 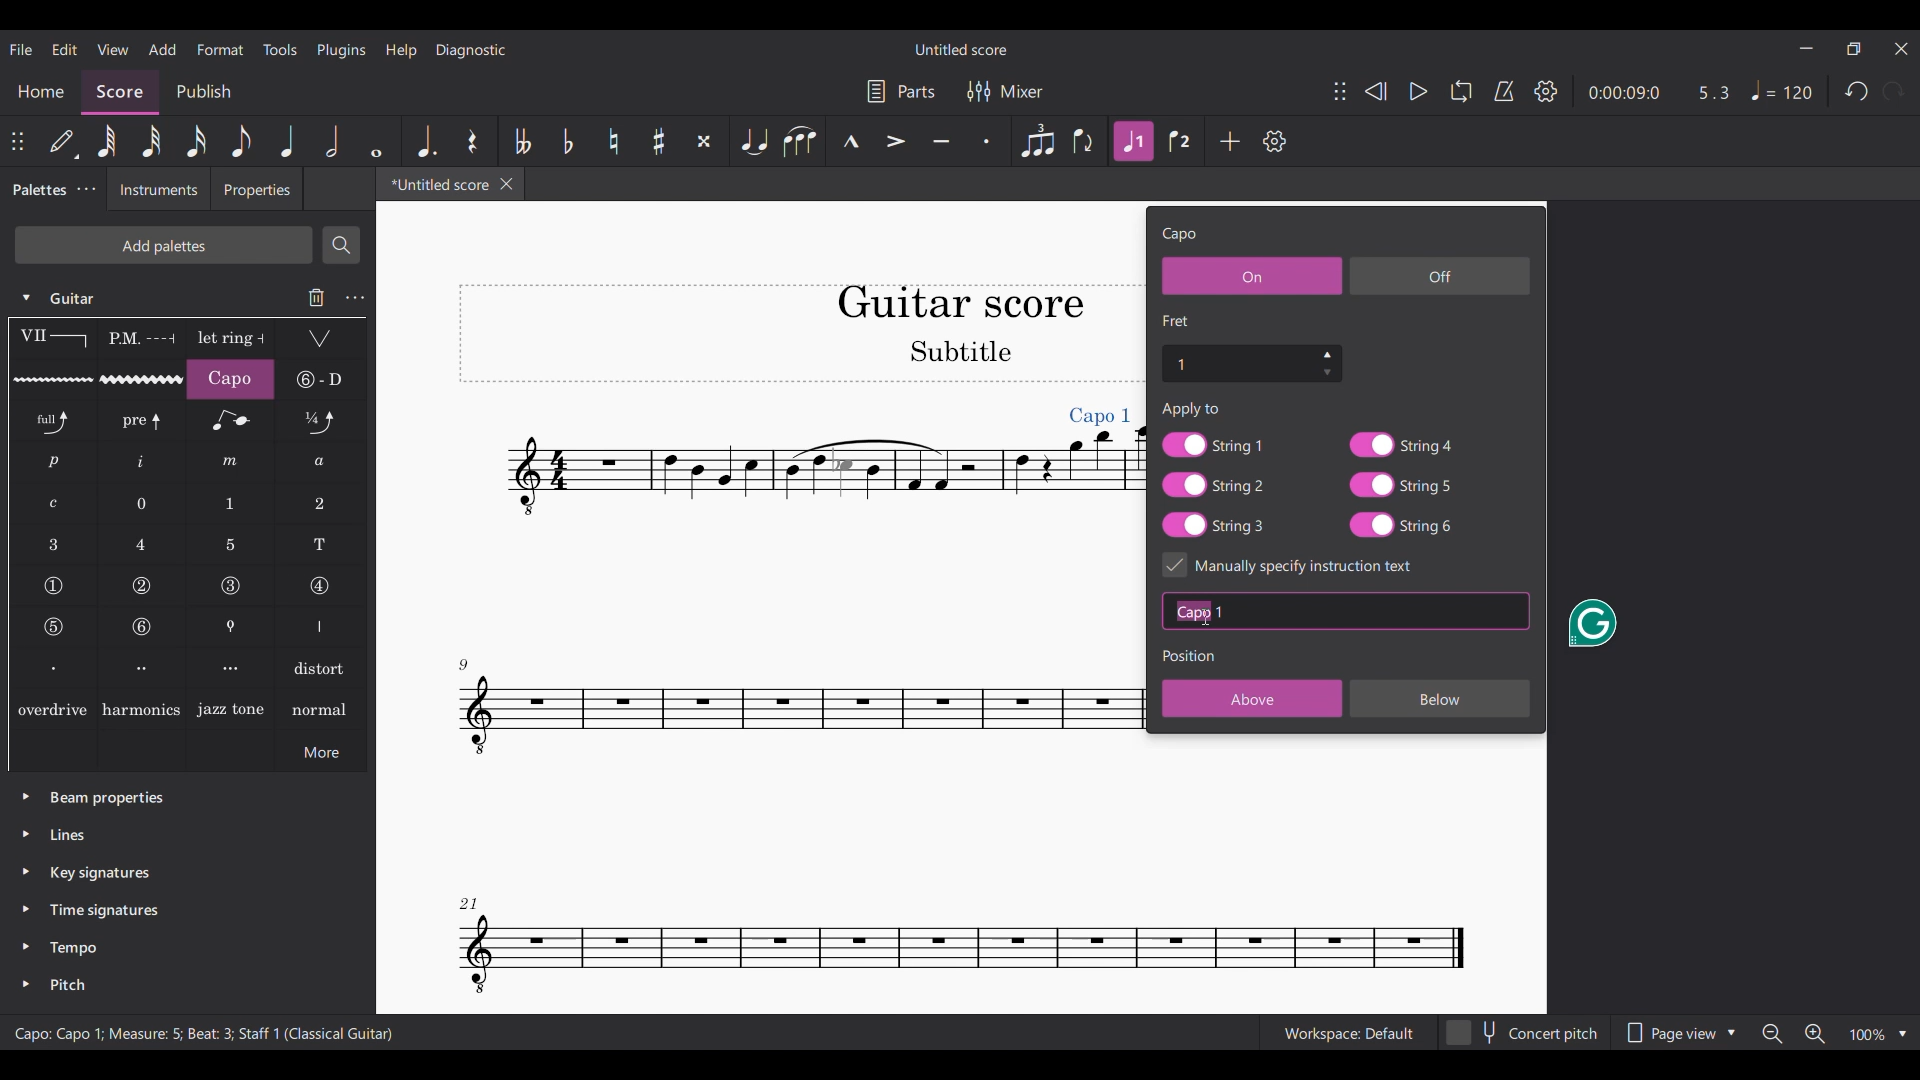 What do you see at coordinates (321, 420) in the screenshot?
I see `Slight bend` at bounding box center [321, 420].